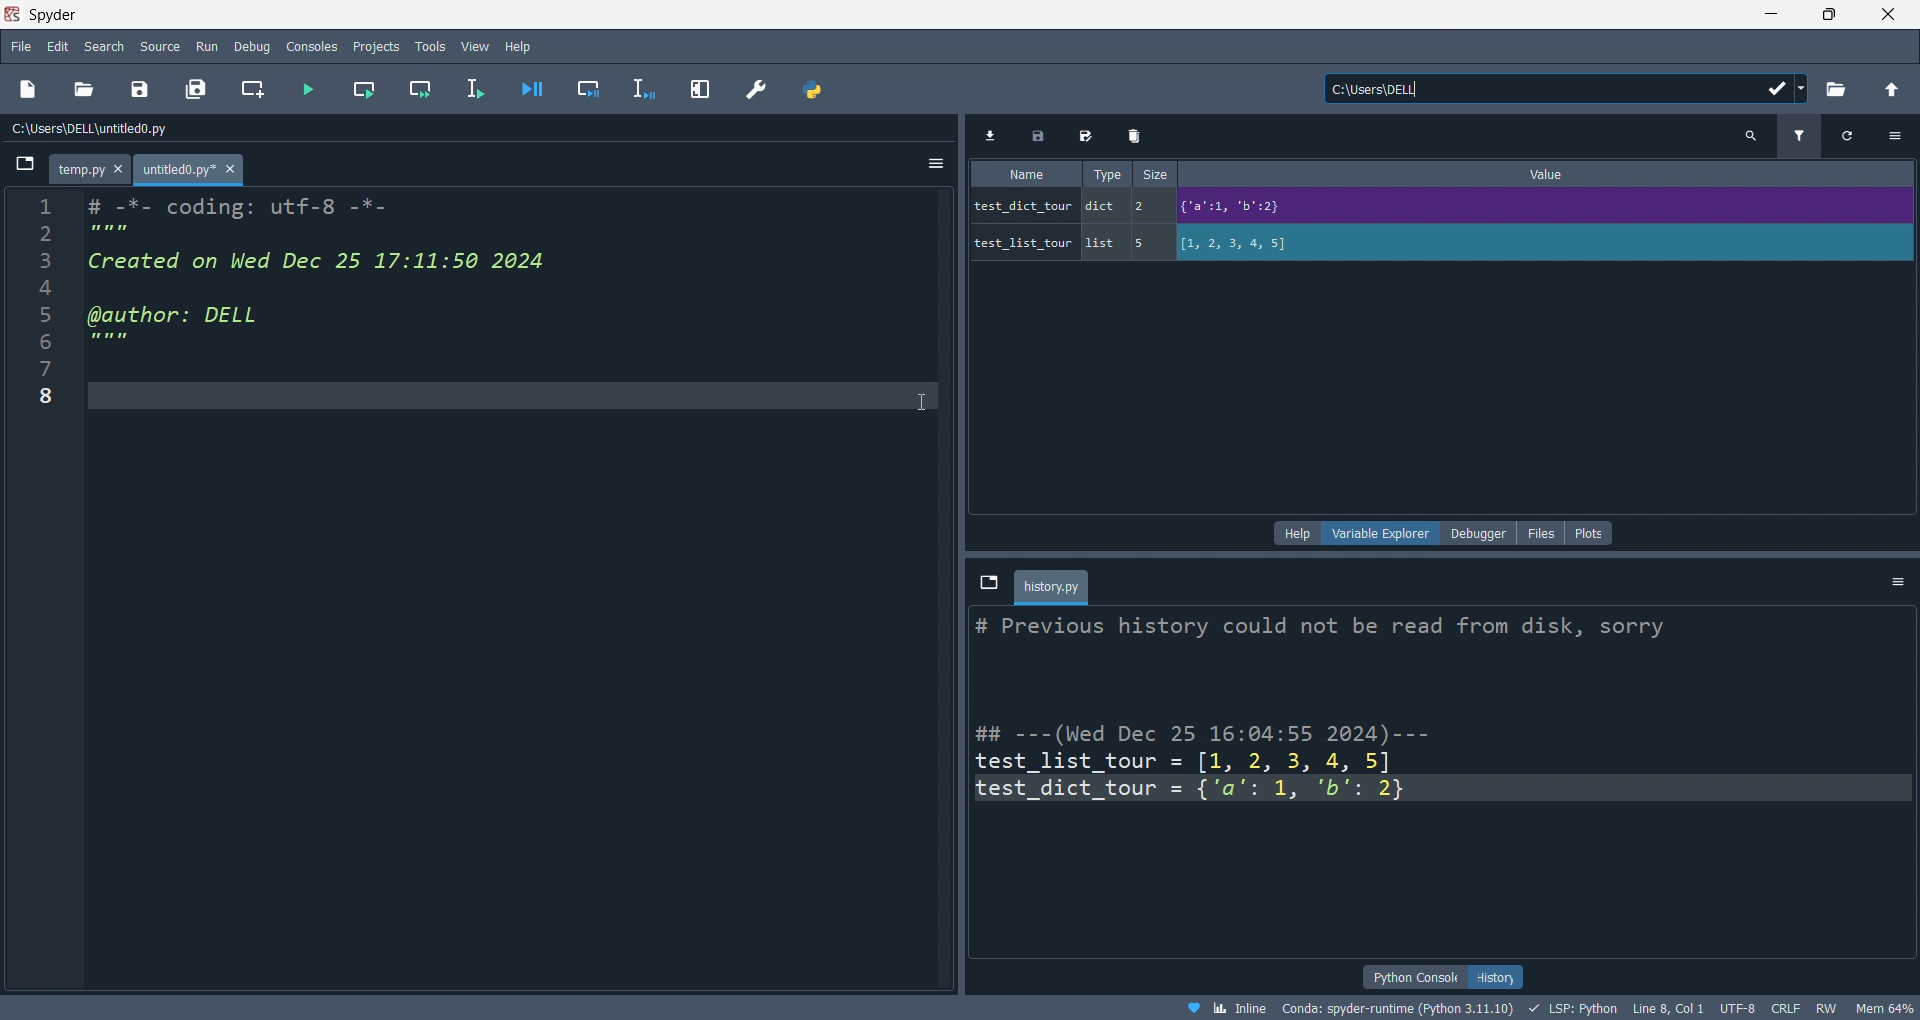  I want to click on cursor, so click(485, 53).